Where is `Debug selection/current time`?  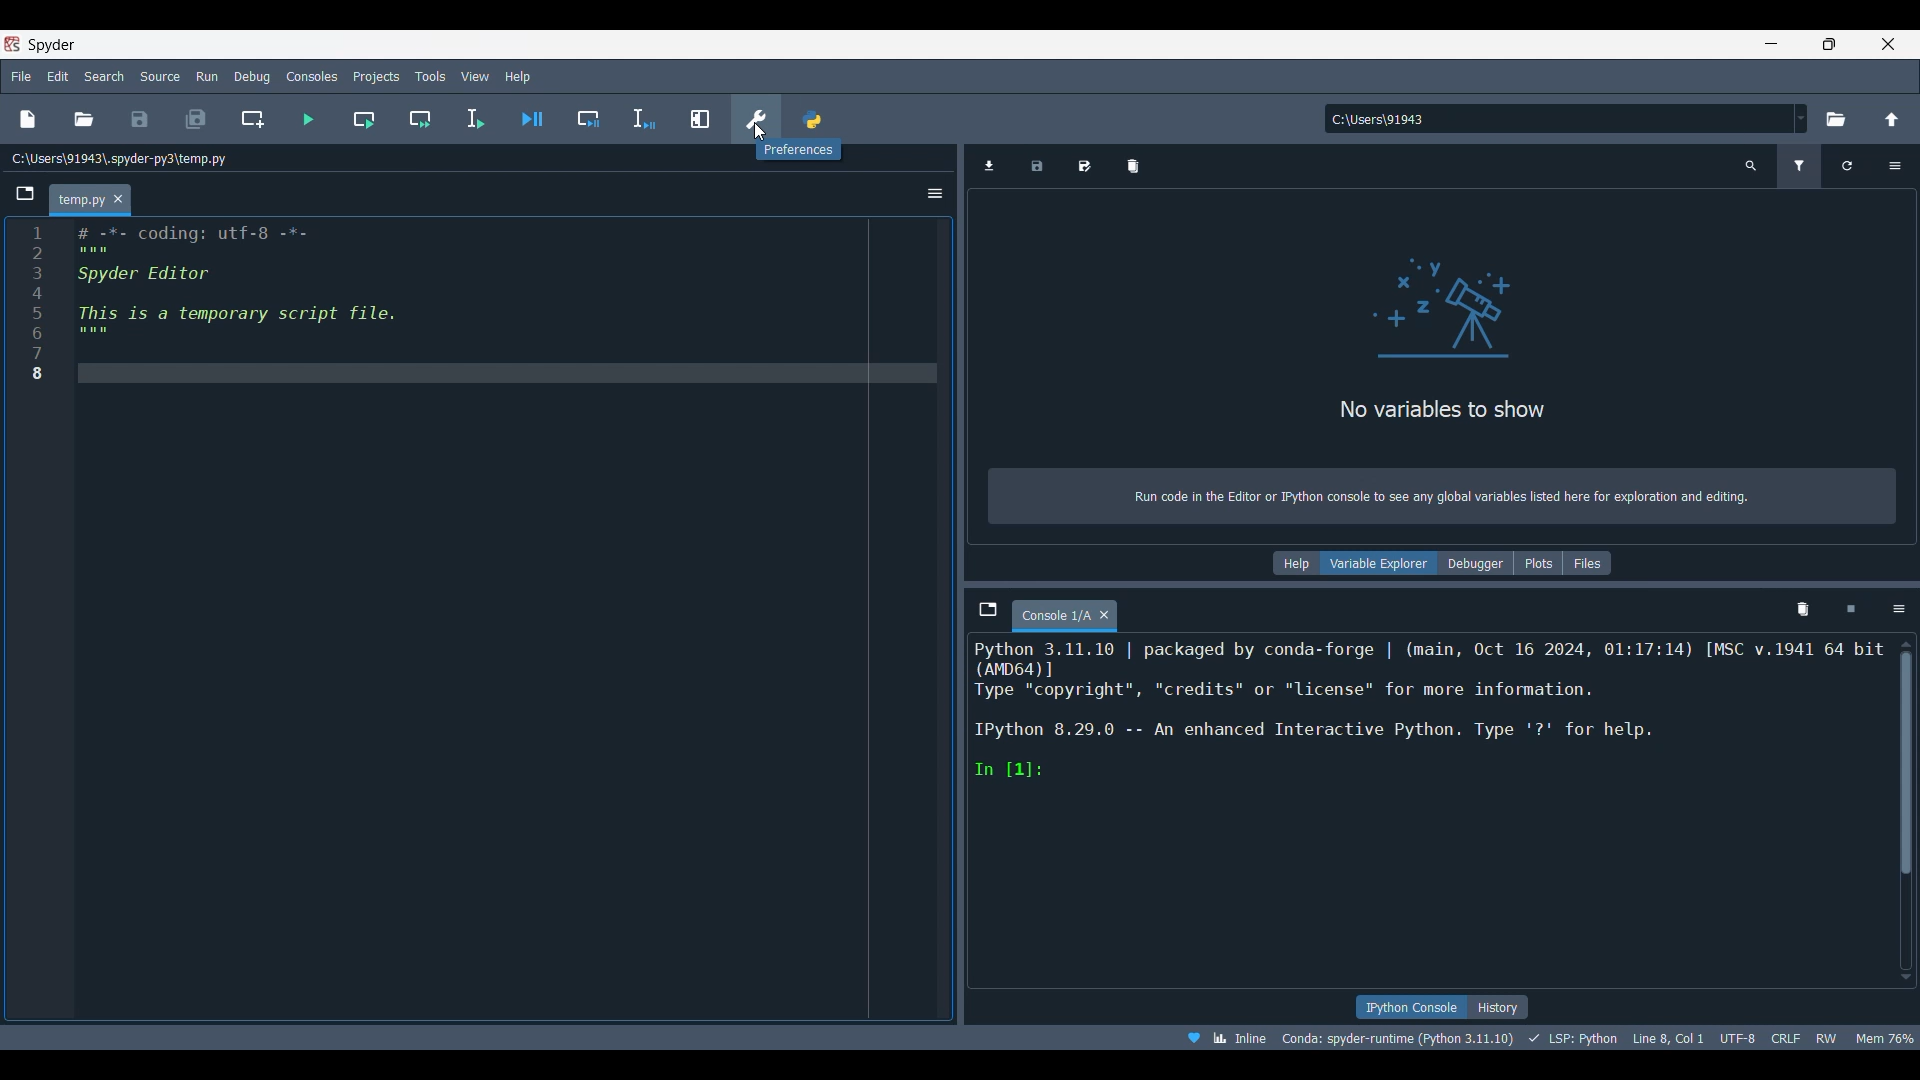
Debug selection/current time is located at coordinates (644, 119).